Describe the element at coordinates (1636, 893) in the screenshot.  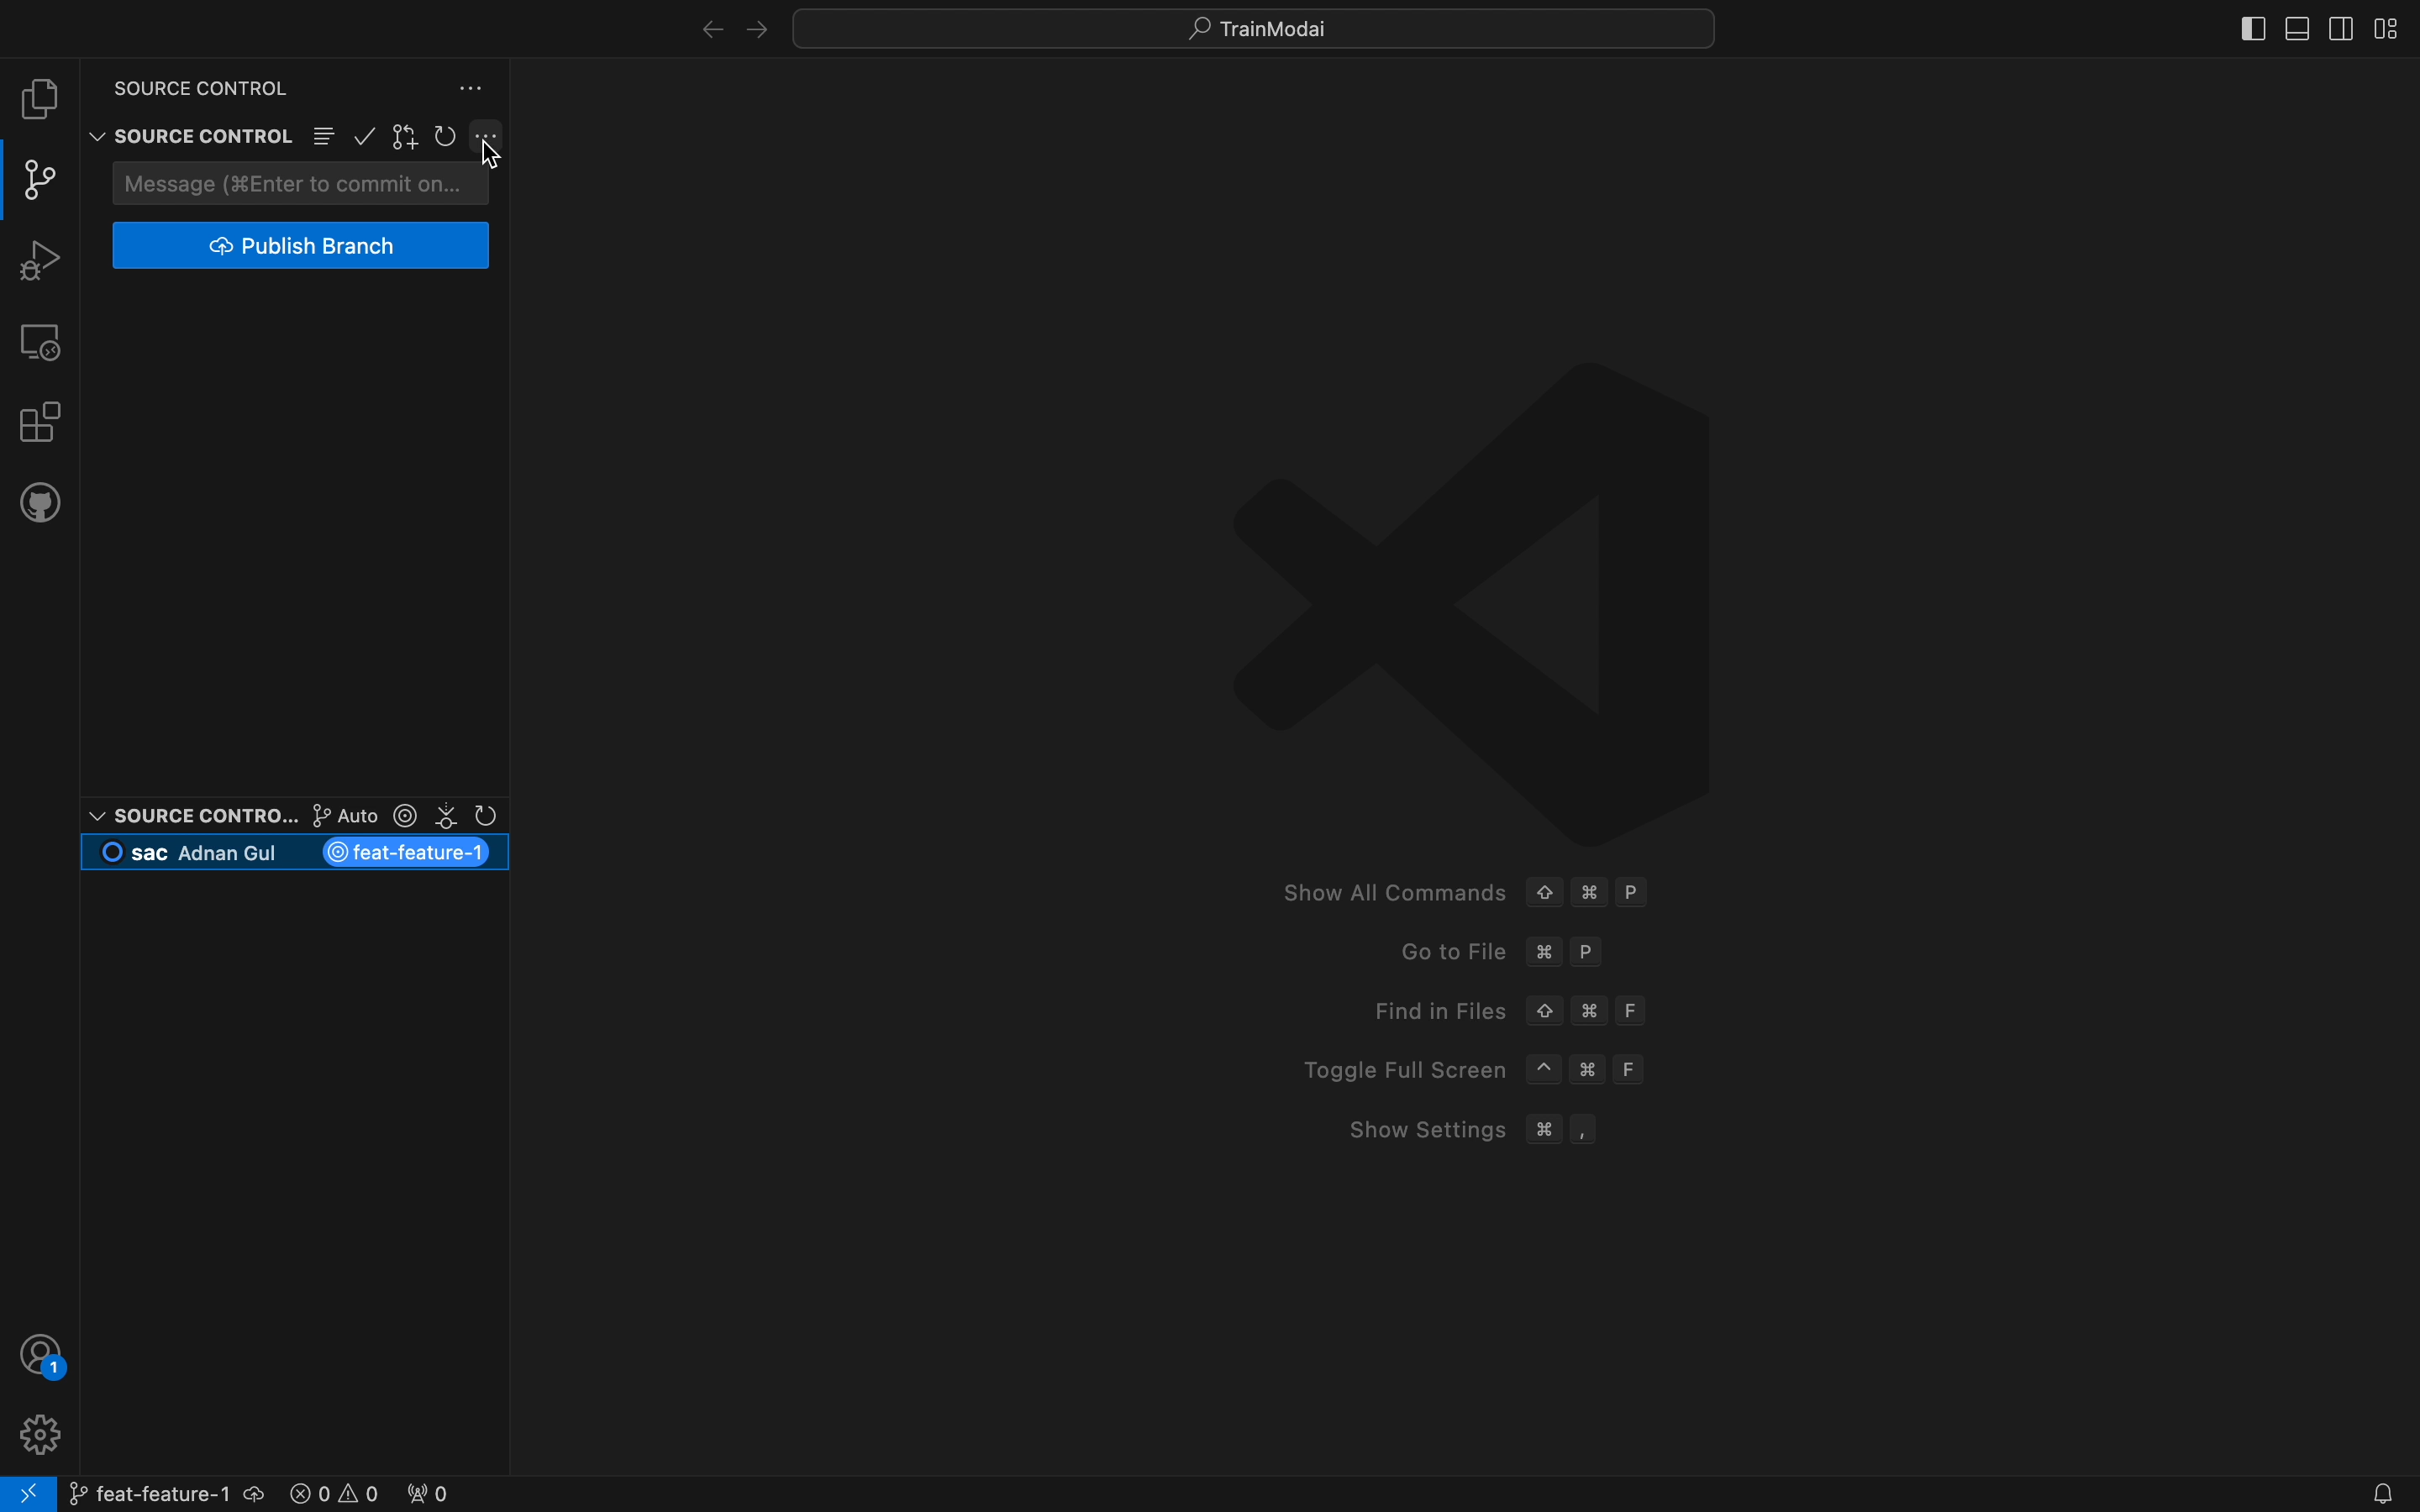
I see `P` at that location.